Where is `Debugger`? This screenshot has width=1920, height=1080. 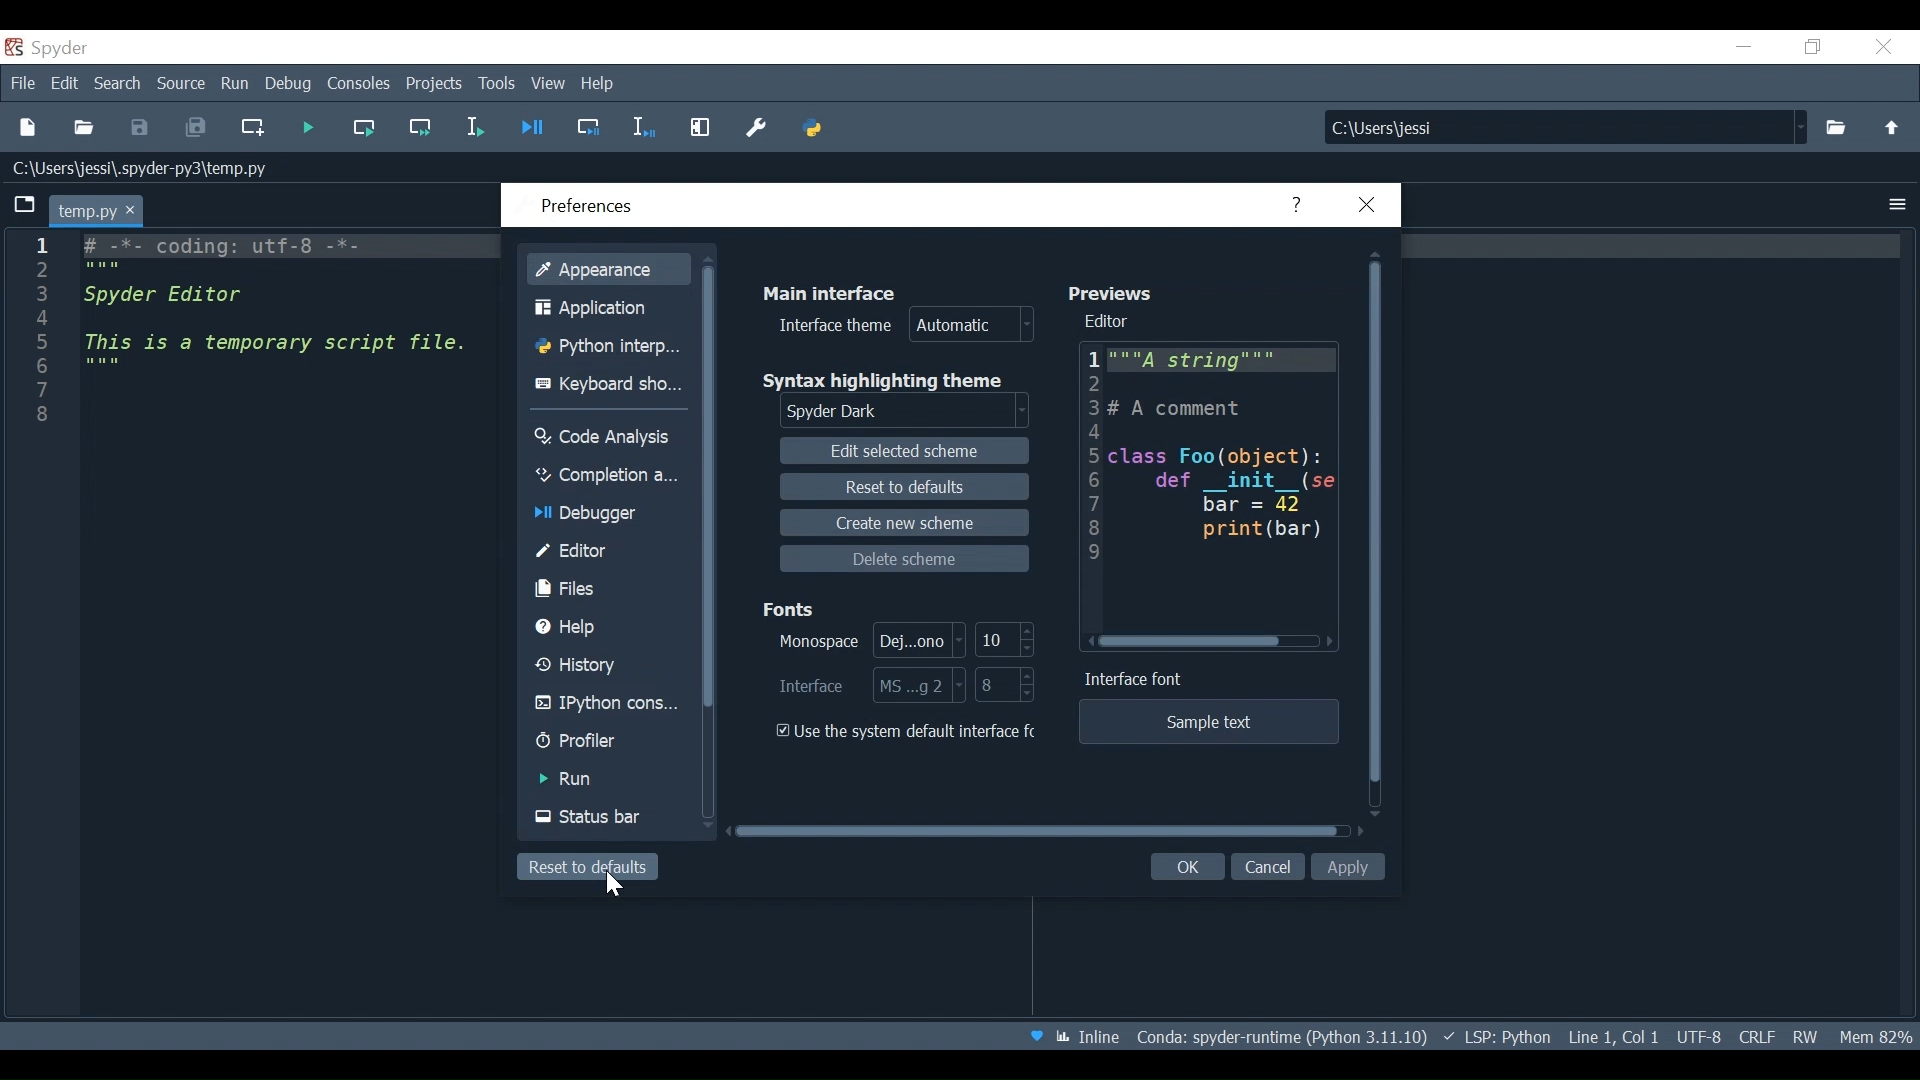 Debugger is located at coordinates (609, 515).